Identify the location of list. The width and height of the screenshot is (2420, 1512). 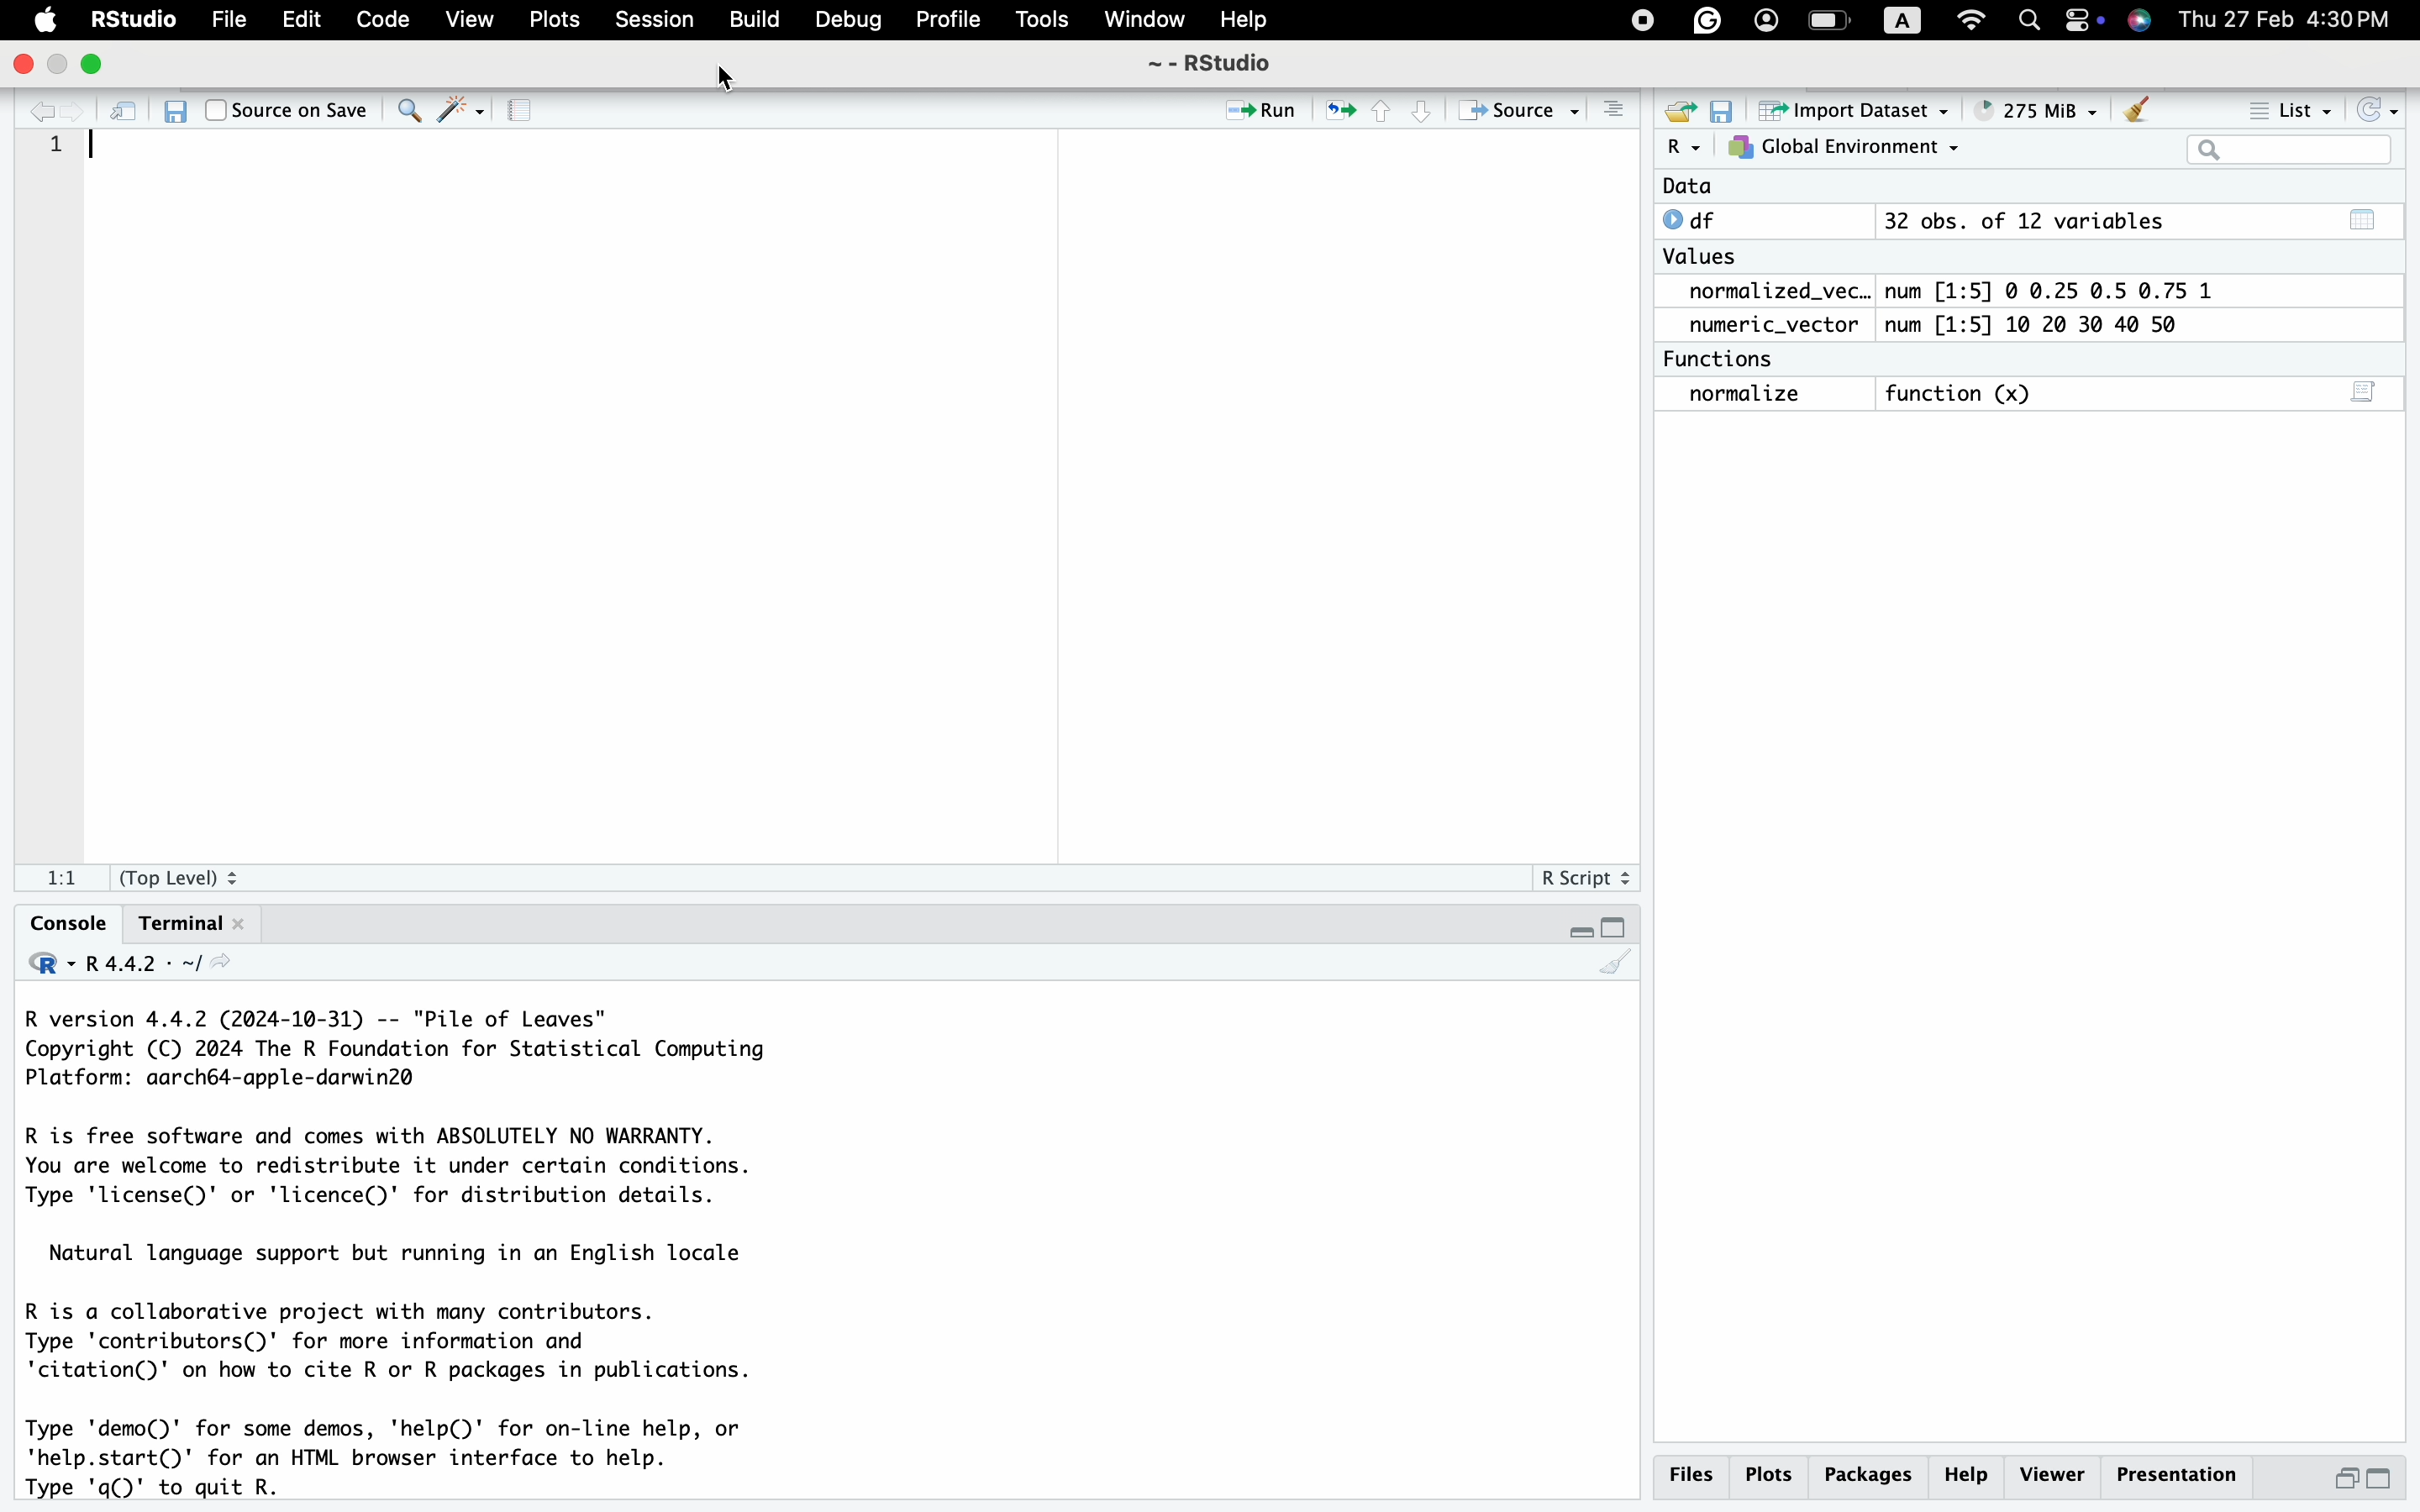
(2282, 105).